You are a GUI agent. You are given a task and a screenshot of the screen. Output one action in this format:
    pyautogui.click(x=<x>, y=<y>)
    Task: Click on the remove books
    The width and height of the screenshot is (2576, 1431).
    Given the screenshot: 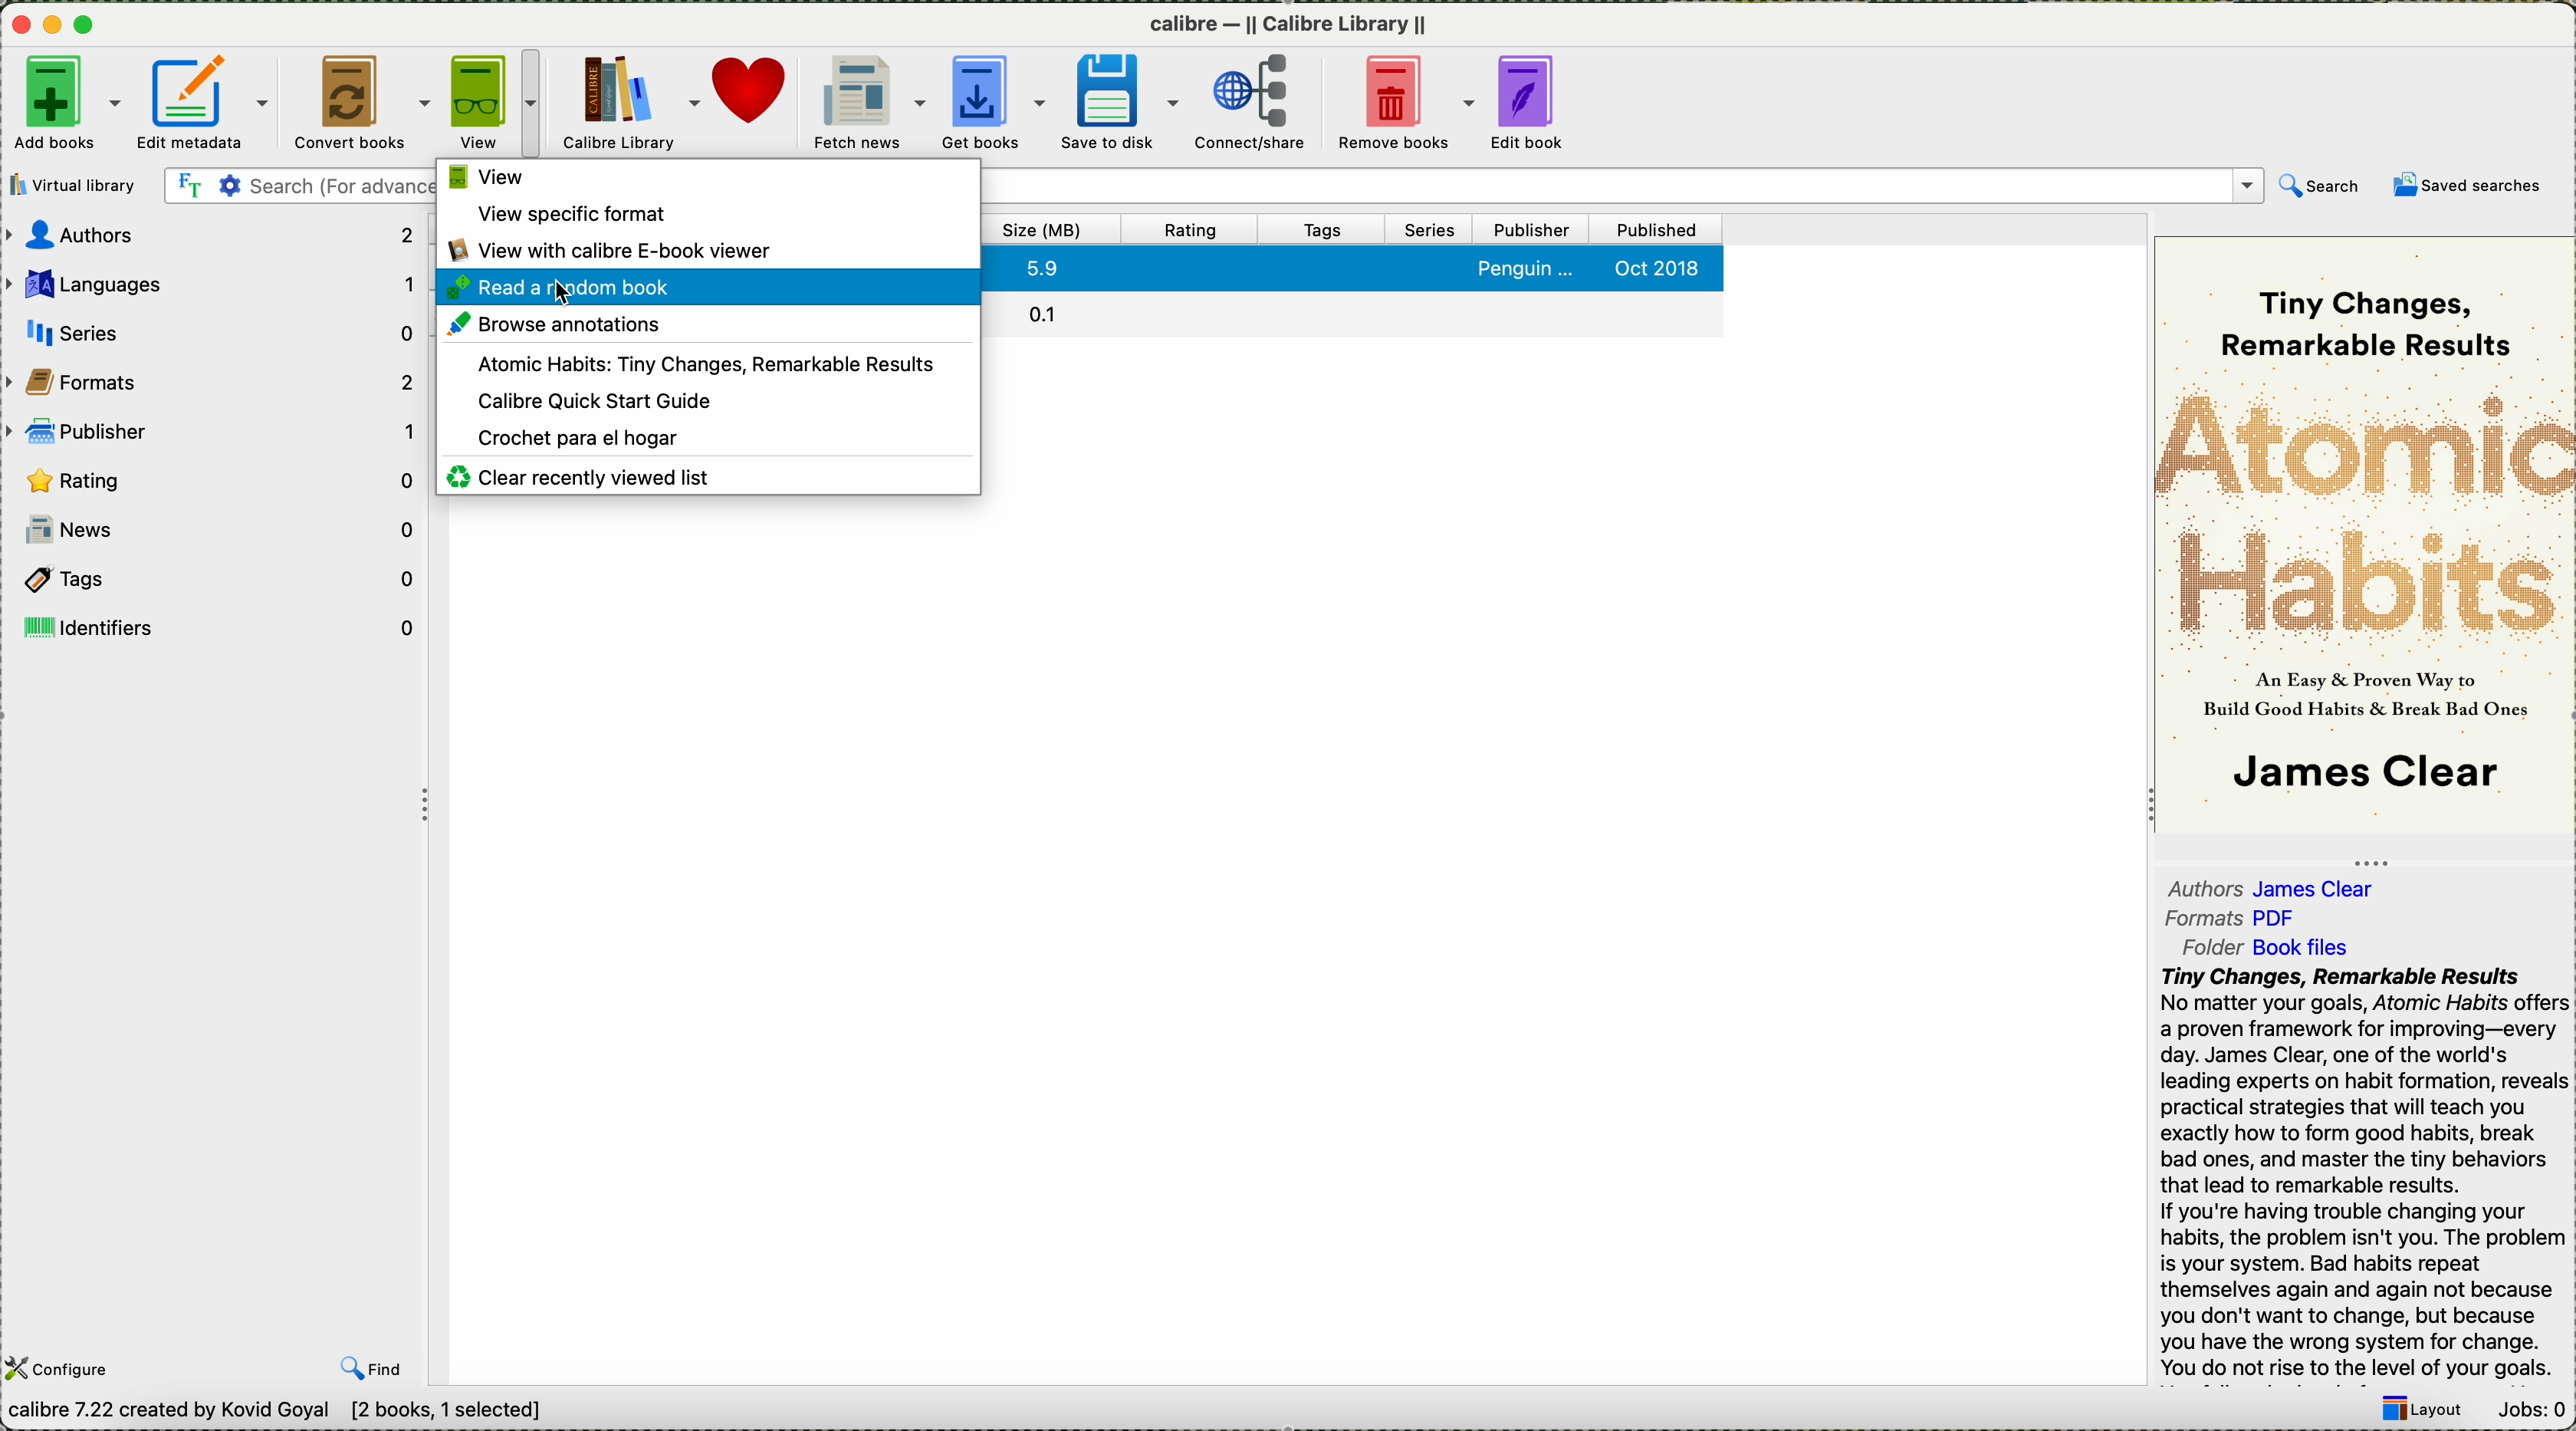 What is the action you would take?
    pyautogui.click(x=1407, y=106)
    